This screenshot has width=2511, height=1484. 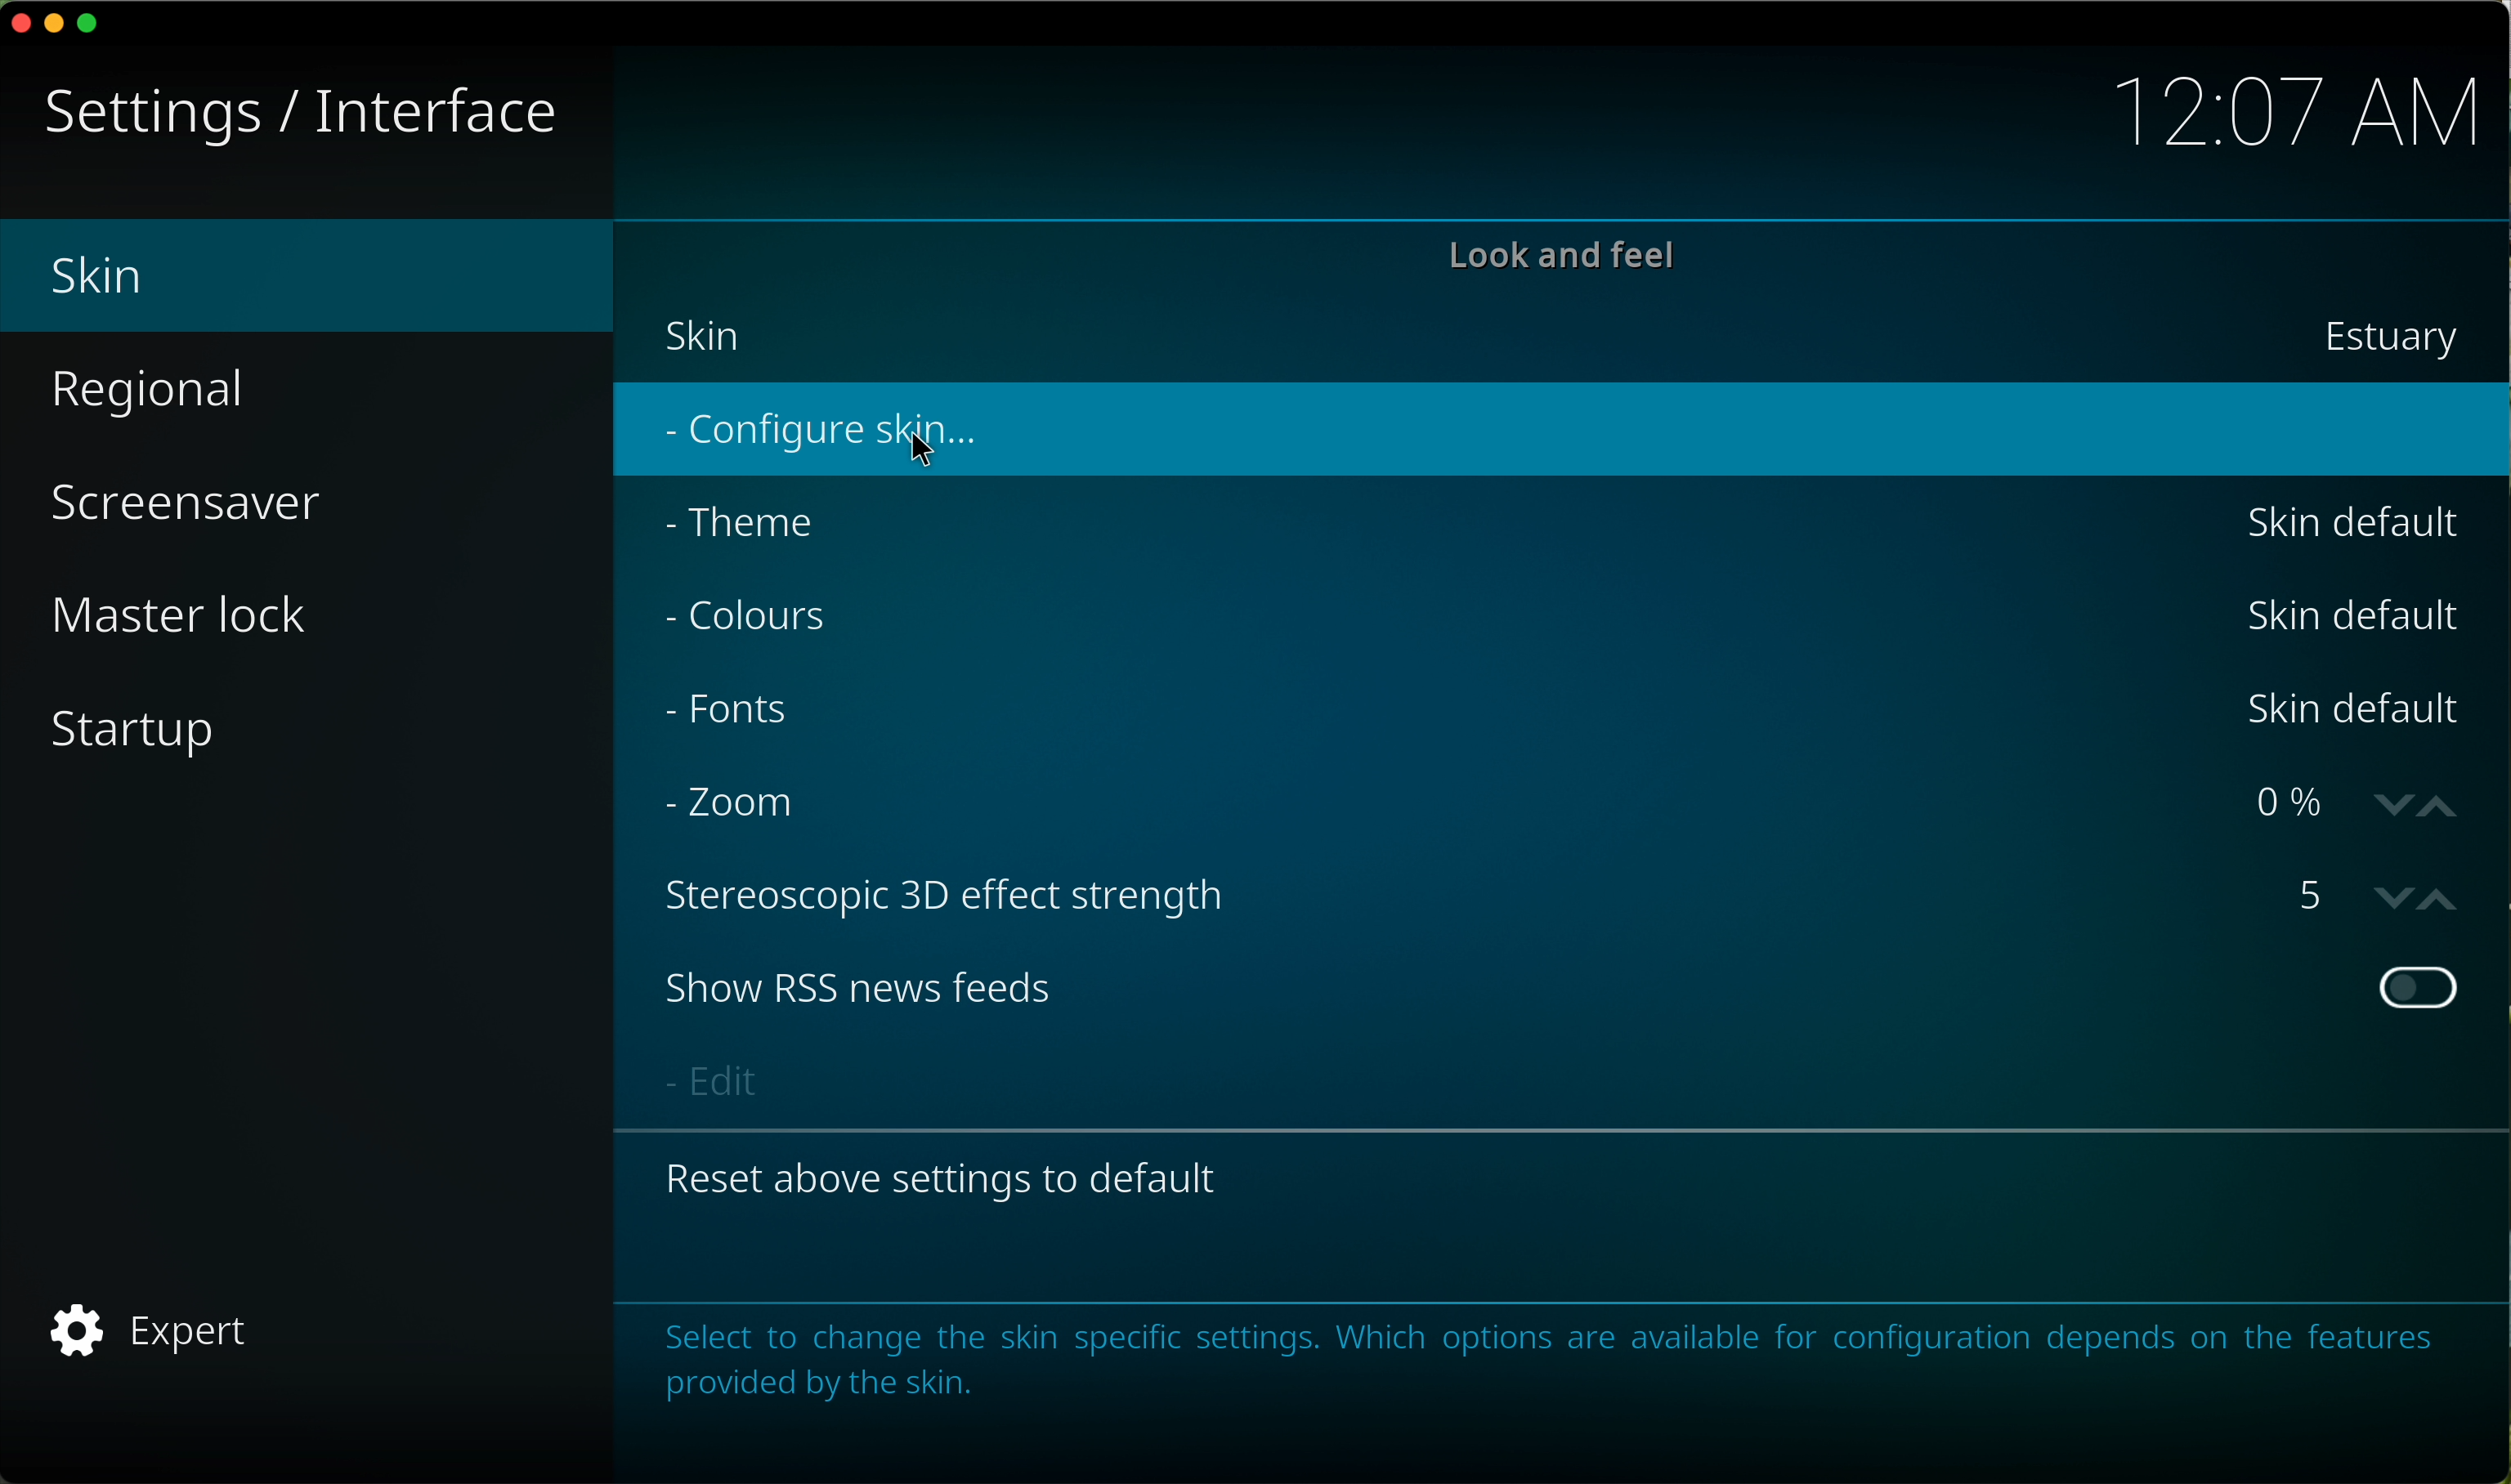 What do you see at coordinates (2296, 106) in the screenshot?
I see `12:07 AM` at bounding box center [2296, 106].